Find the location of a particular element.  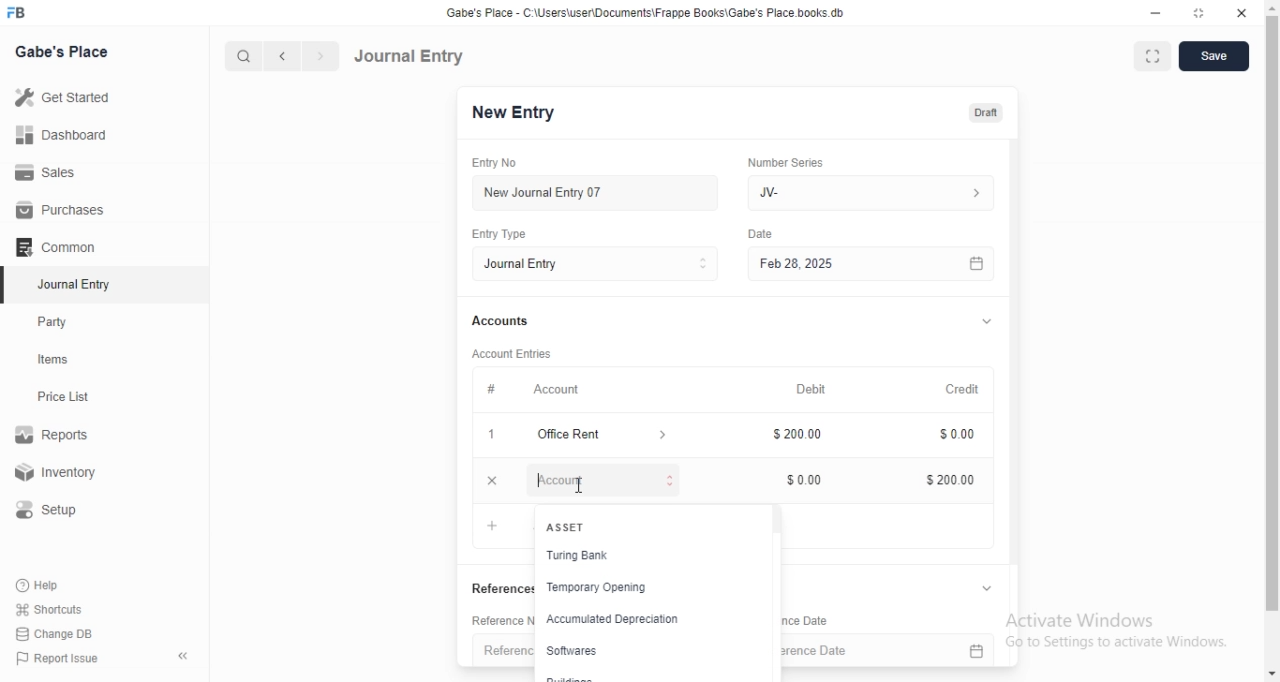

Reference number is located at coordinates (506, 651).